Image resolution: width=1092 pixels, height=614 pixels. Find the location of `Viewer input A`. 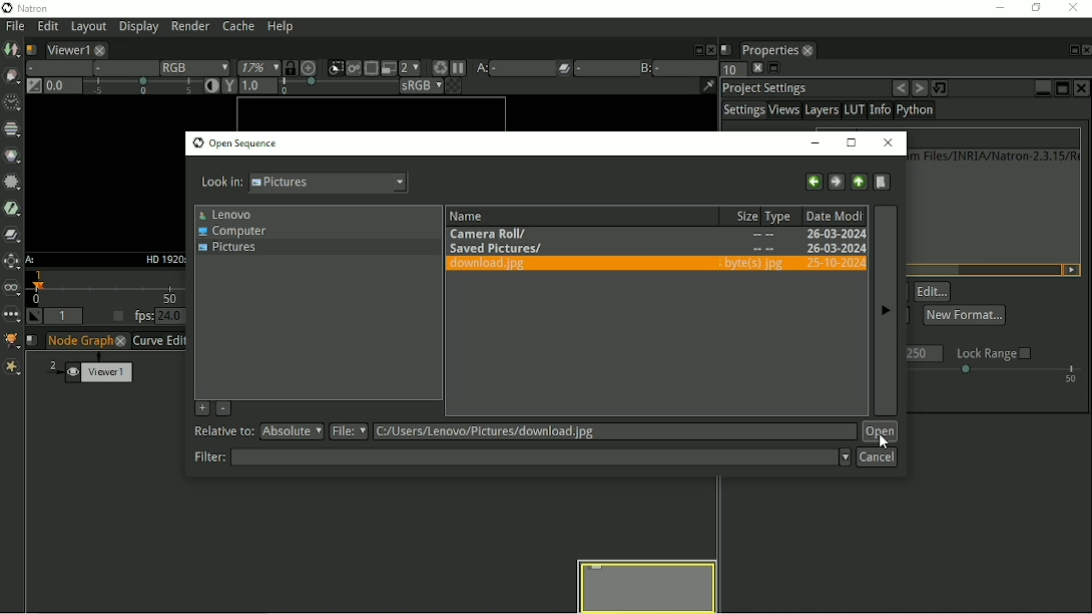

Viewer input A is located at coordinates (500, 68).